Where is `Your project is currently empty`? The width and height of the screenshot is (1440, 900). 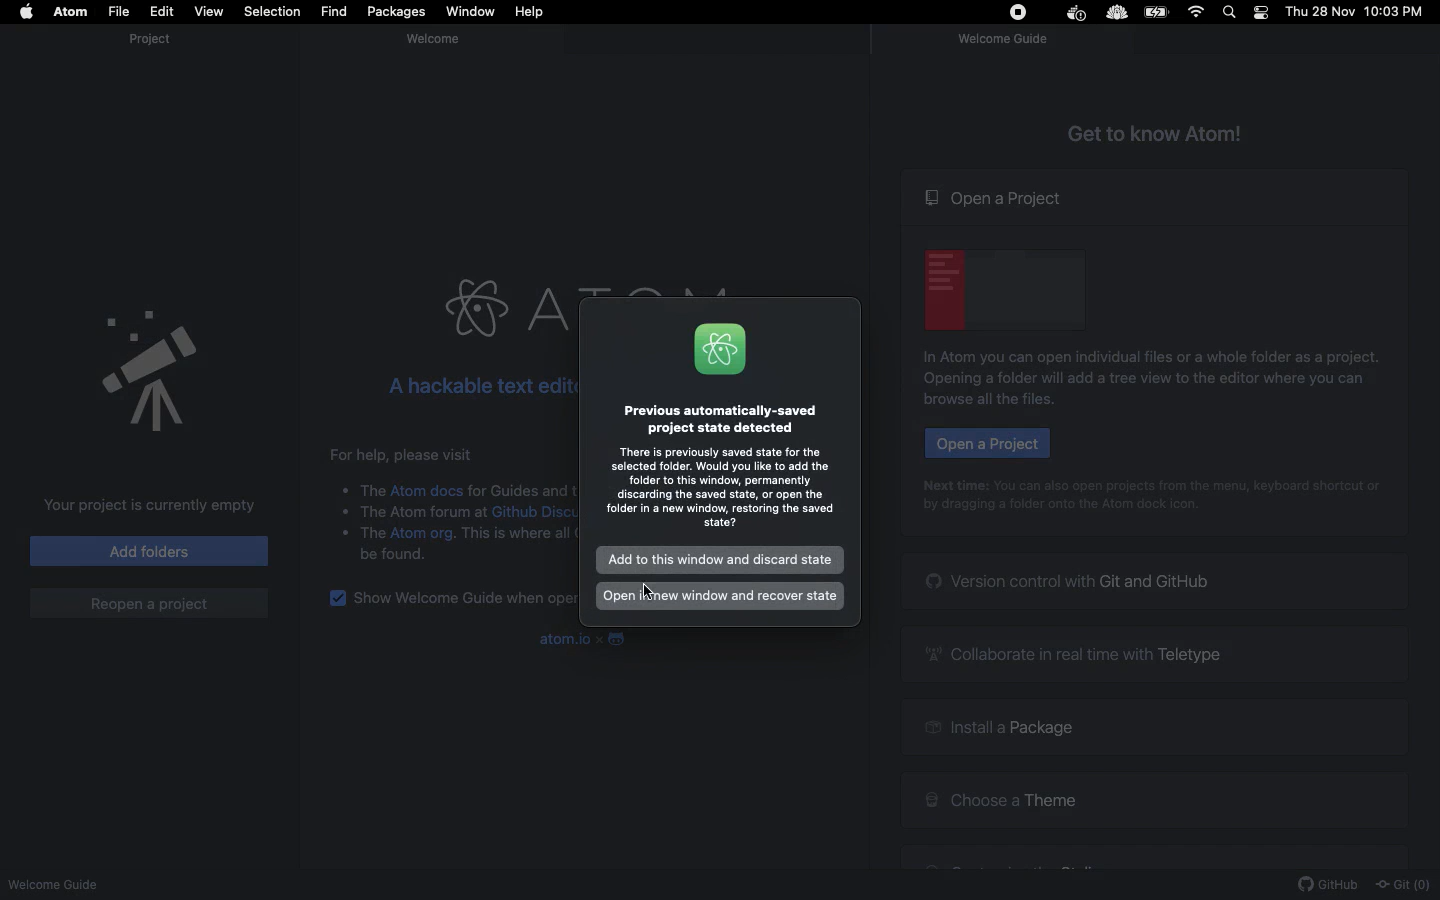
Your project is currently empty is located at coordinates (144, 505).